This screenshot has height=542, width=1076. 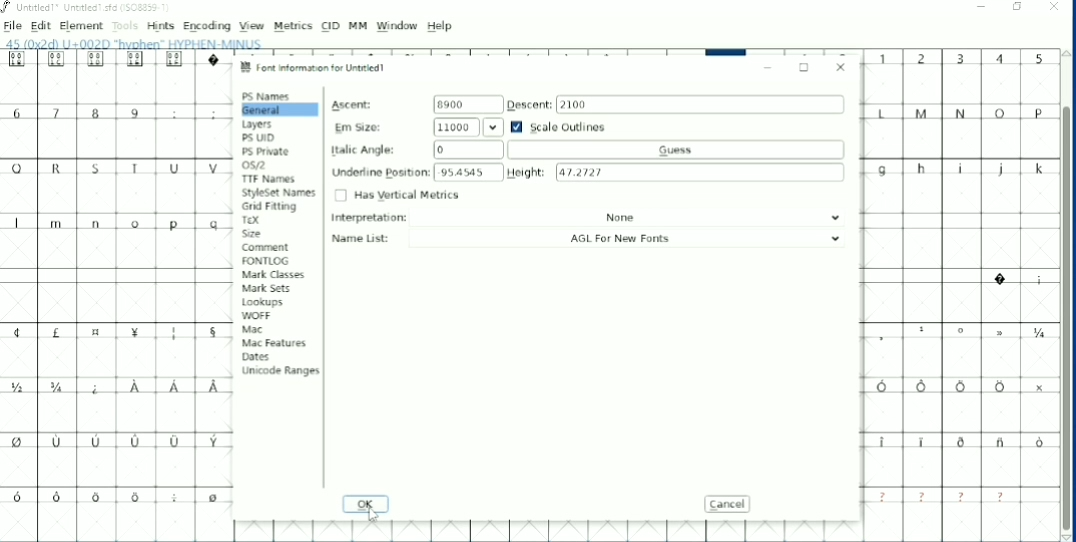 I want to click on Minimize, so click(x=768, y=68).